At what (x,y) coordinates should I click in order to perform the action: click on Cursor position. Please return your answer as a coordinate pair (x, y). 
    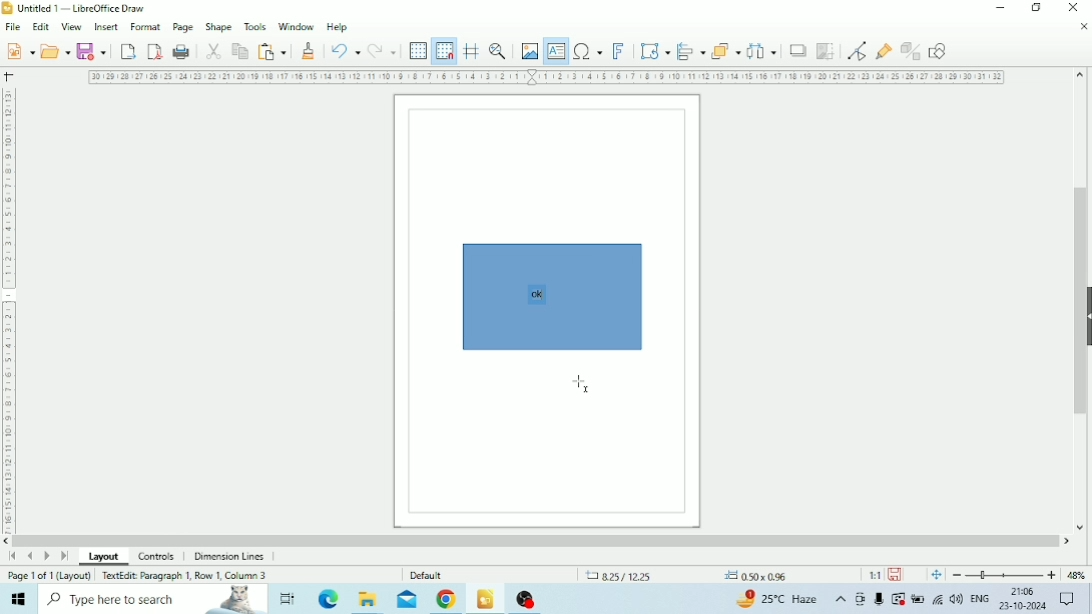
    Looking at the image, I should click on (688, 575).